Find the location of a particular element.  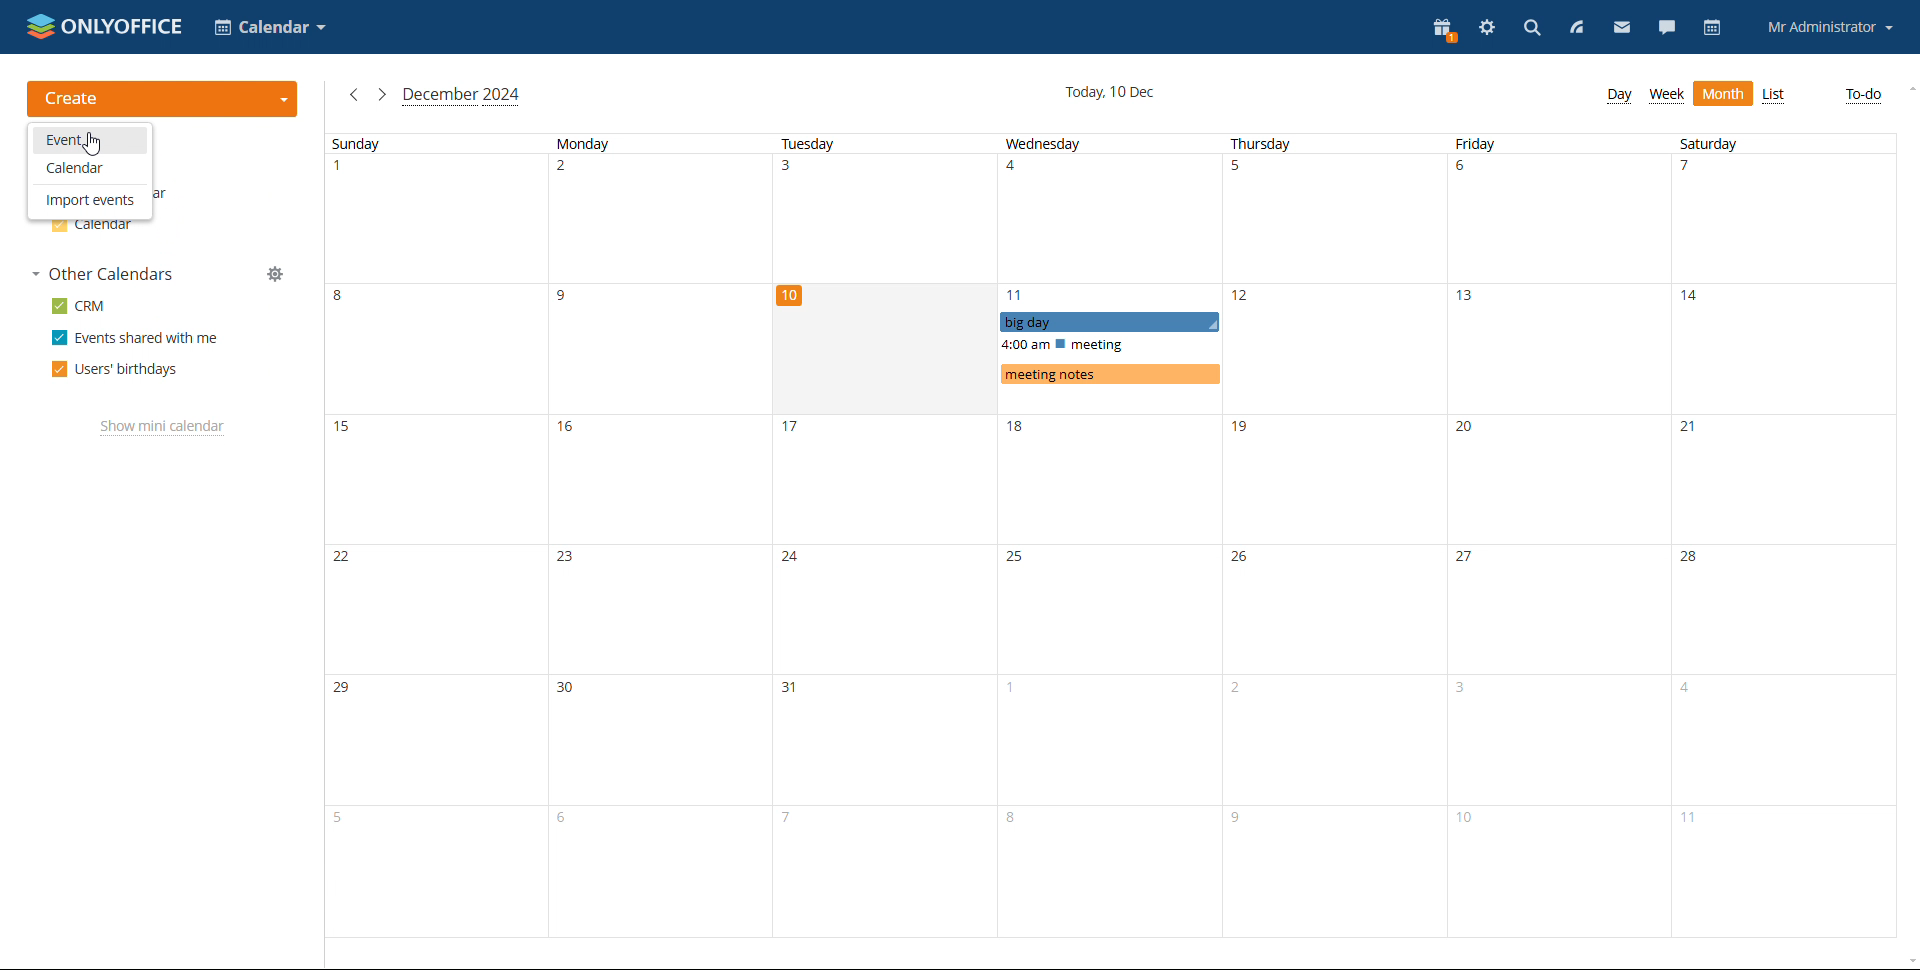

thursday is located at coordinates (1335, 535).